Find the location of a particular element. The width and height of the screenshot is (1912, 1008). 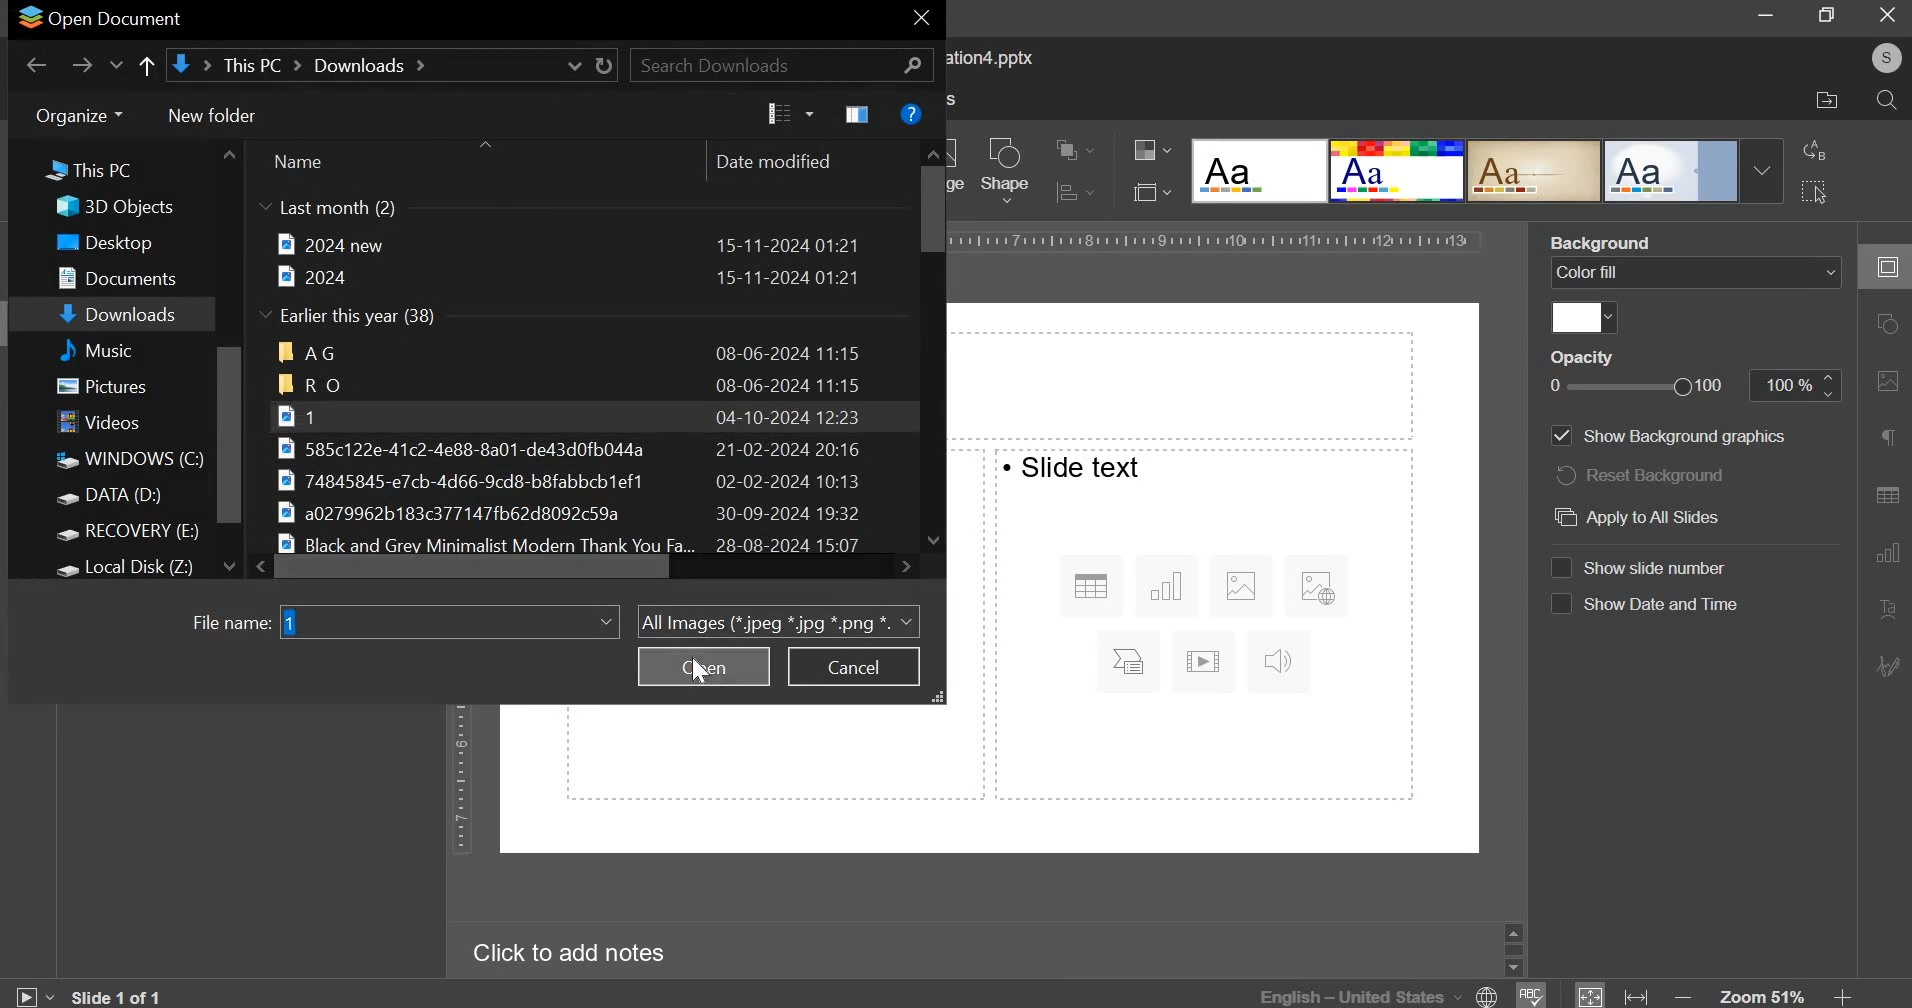

up to is located at coordinates (145, 68).